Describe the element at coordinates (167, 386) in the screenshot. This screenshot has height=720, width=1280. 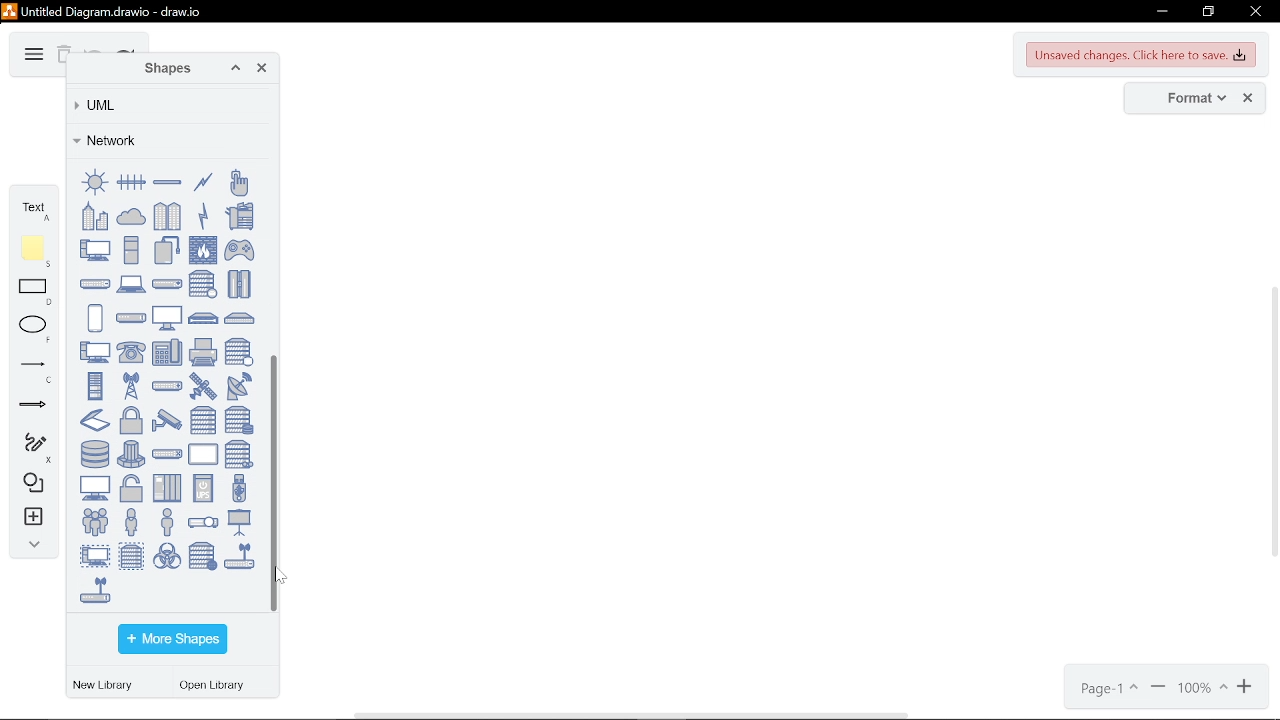
I see `router` at that location.